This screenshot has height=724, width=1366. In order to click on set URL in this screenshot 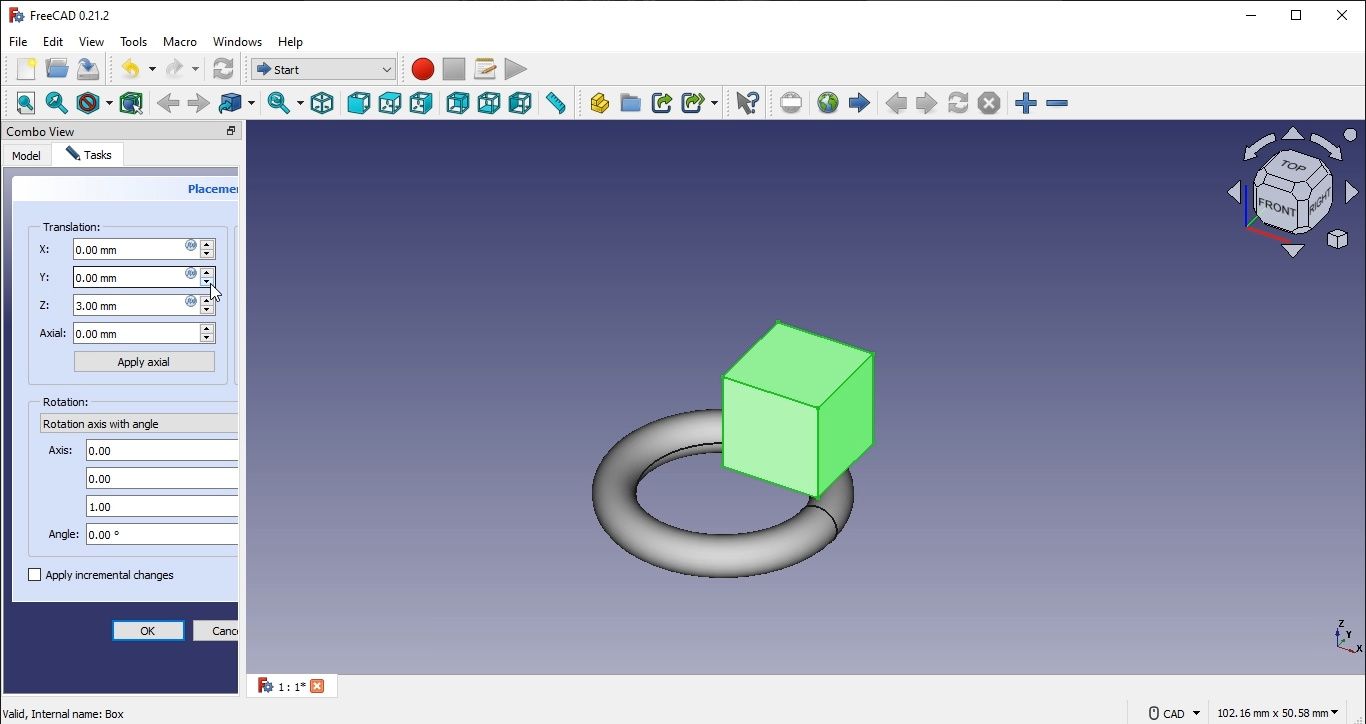, I will do `click(792, 102)`.